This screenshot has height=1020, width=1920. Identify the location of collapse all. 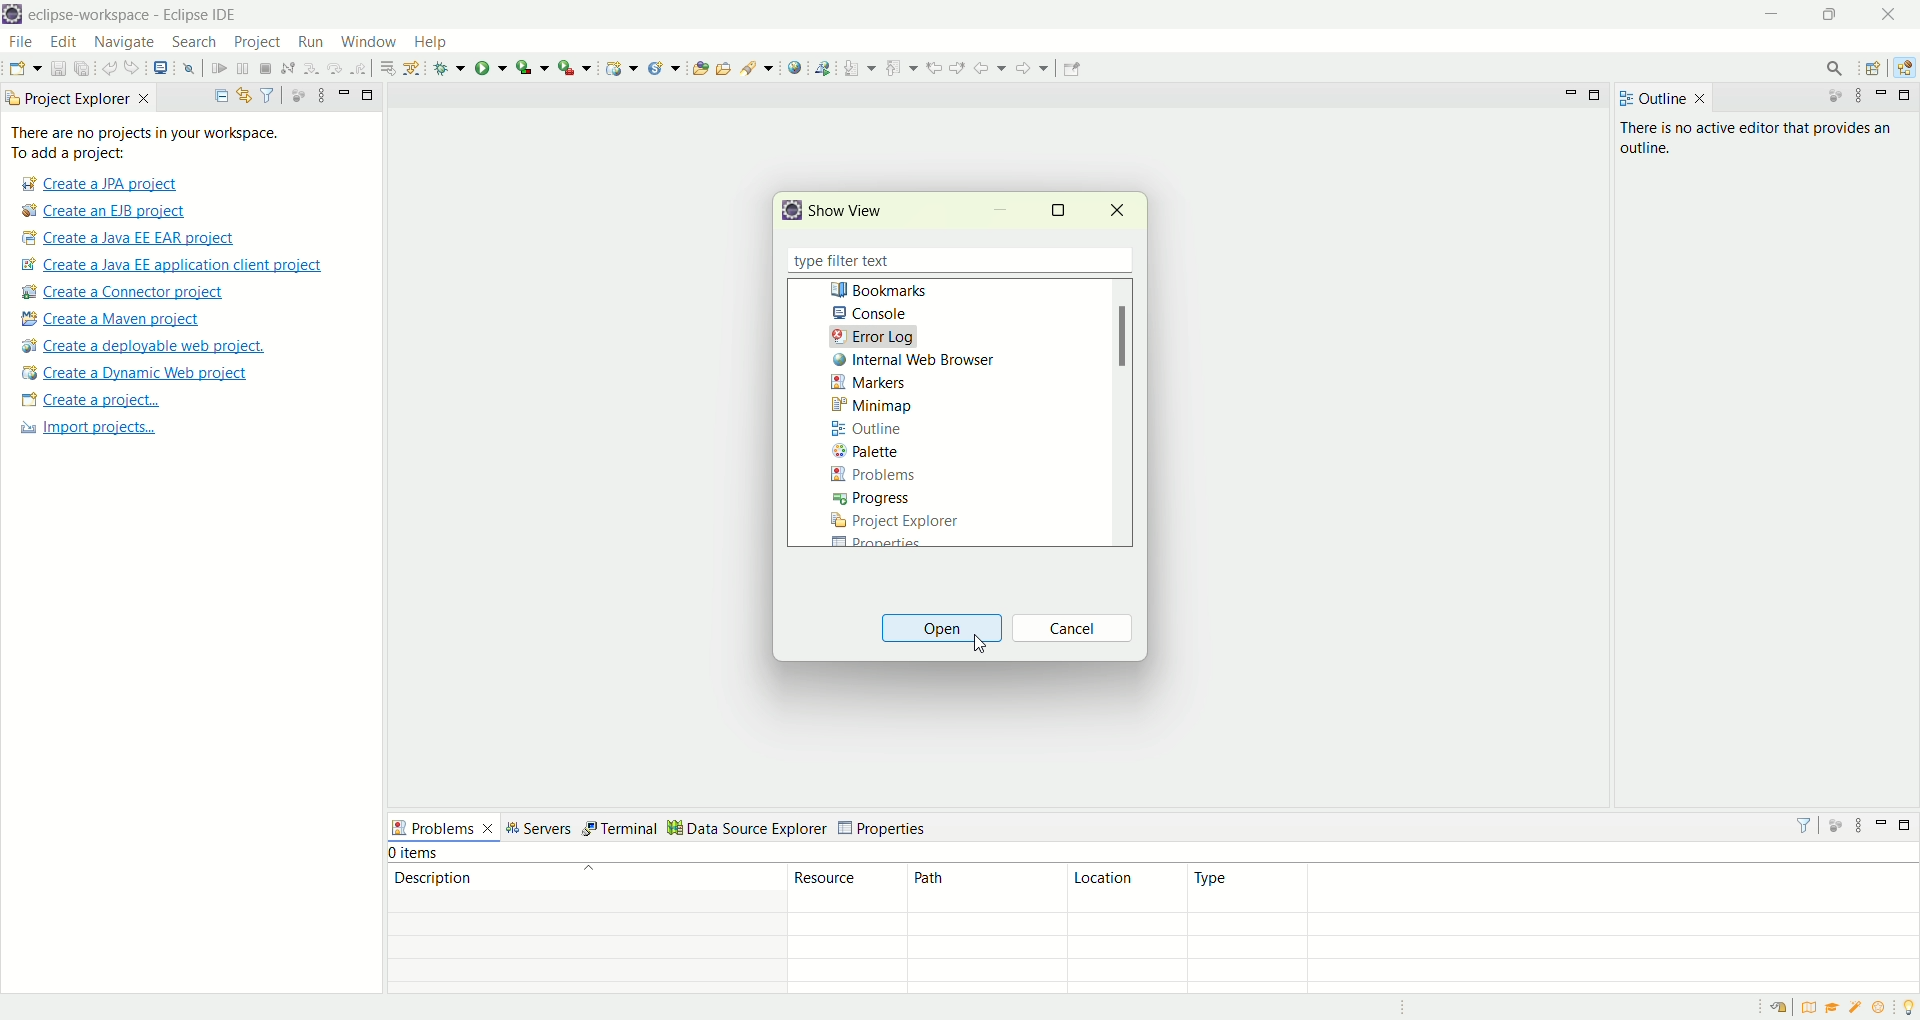
(218, 93).